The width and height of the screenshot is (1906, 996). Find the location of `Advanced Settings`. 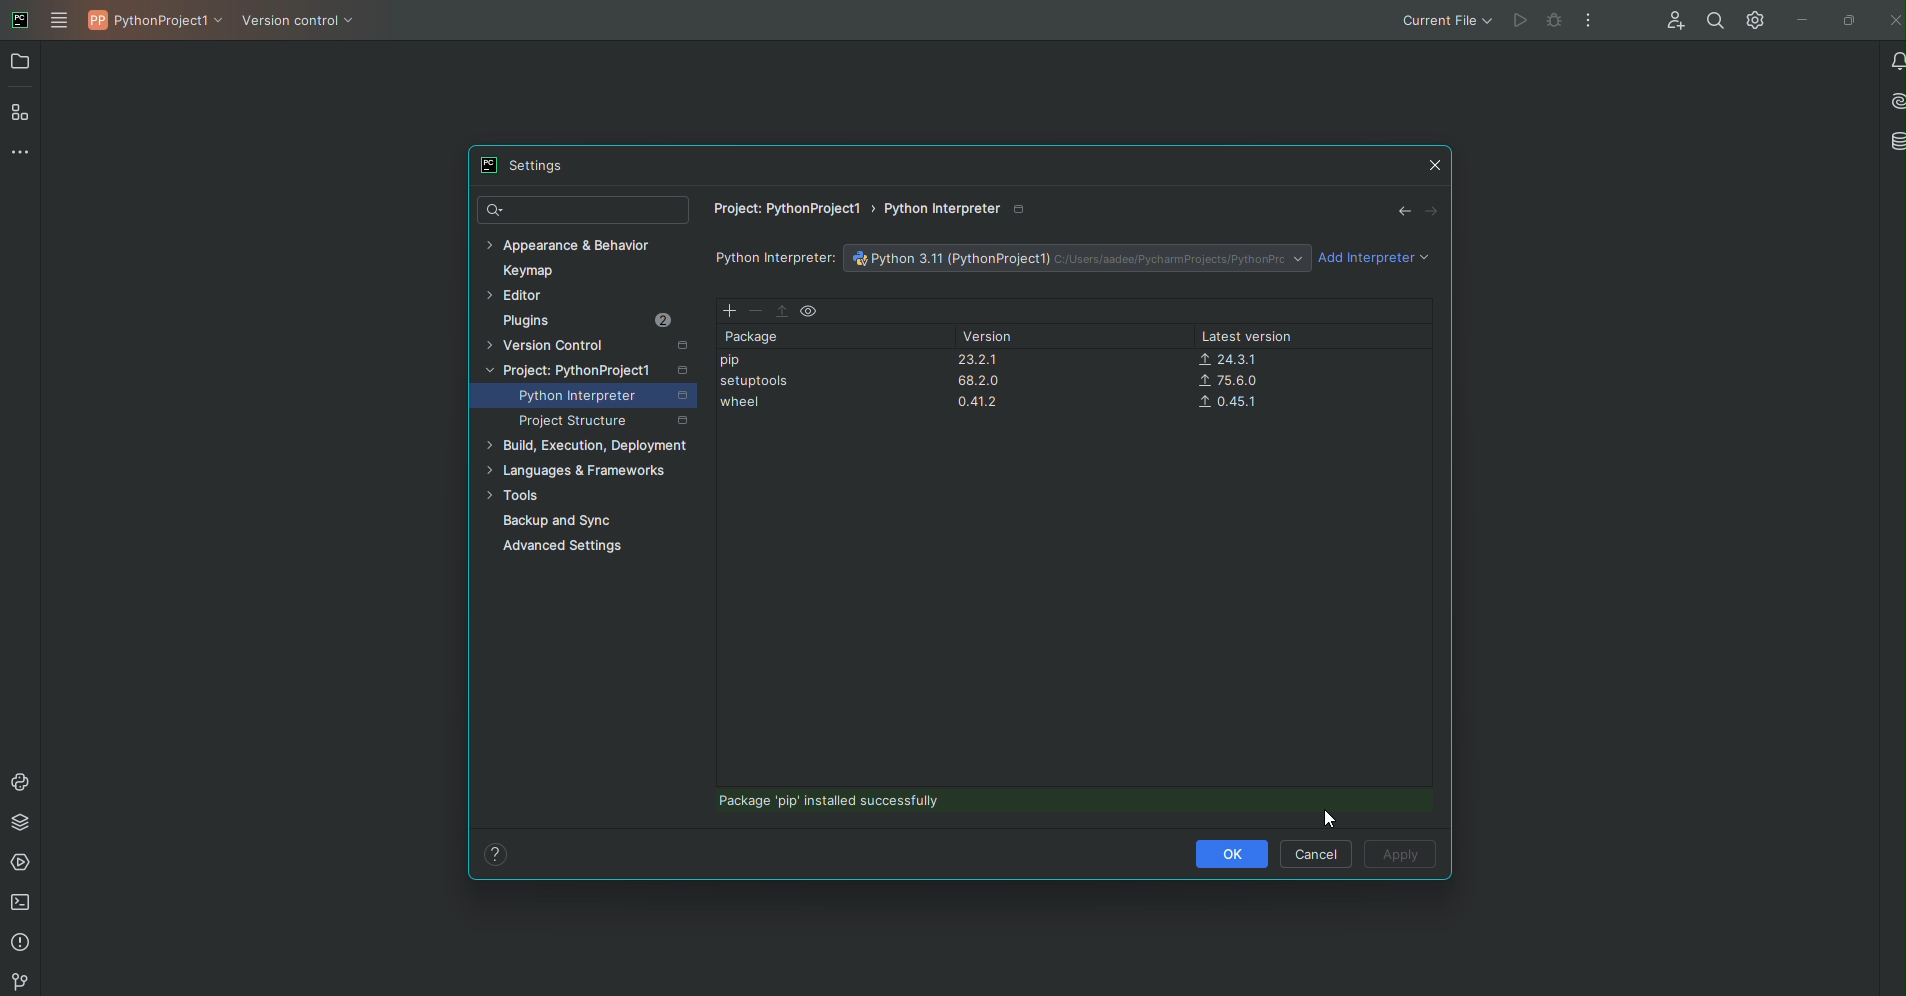

Advanced Settings is located at coordinates (569, 550).